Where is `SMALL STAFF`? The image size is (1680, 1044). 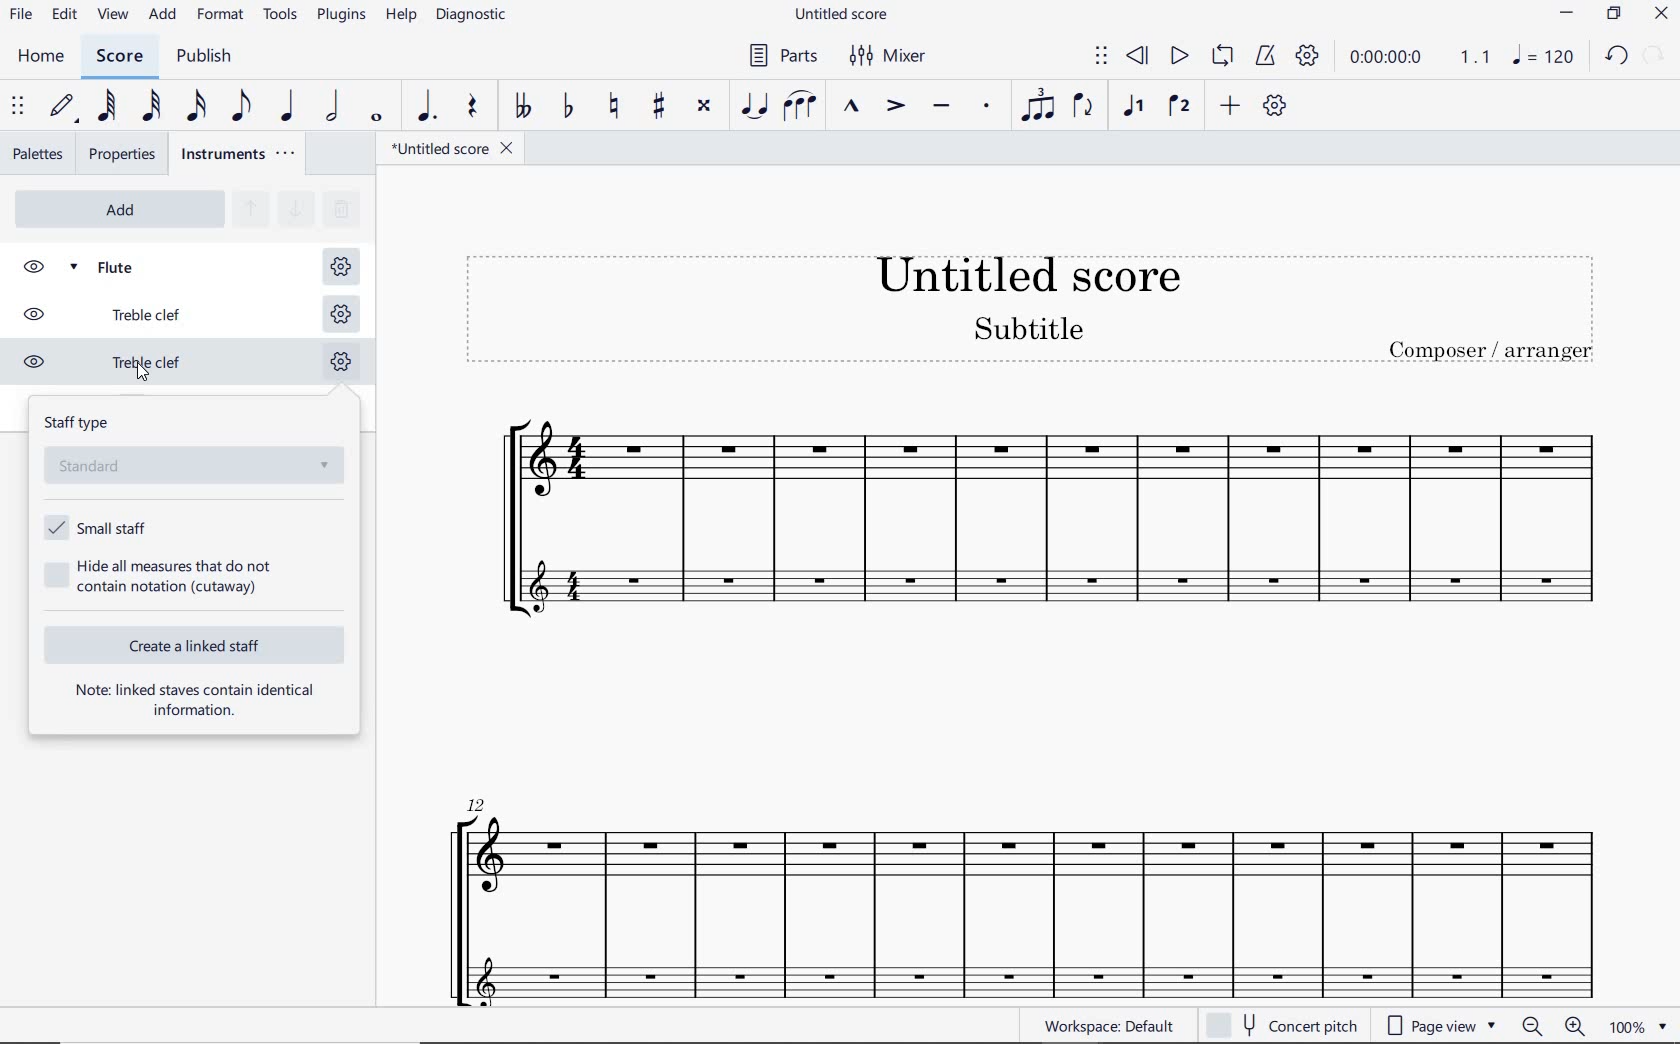 SMALL STAFF is located at coordinates (96, 527).